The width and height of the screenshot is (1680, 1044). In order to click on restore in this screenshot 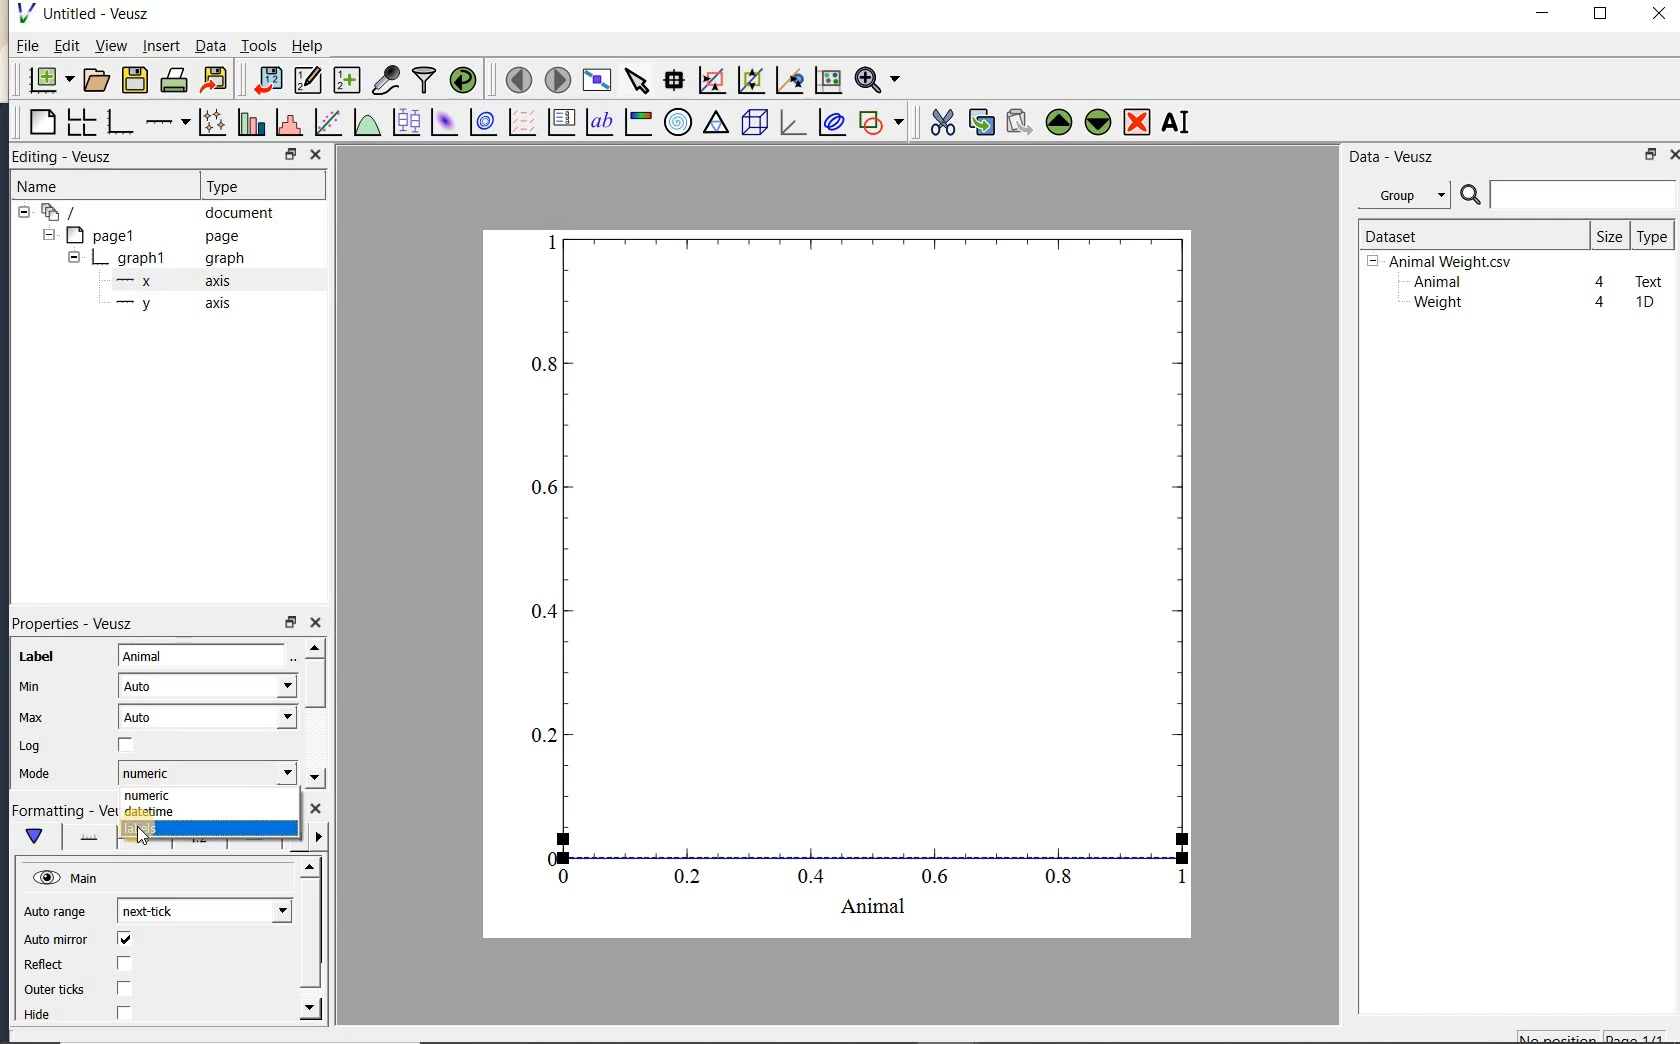, I will do `click(289, 623)`.